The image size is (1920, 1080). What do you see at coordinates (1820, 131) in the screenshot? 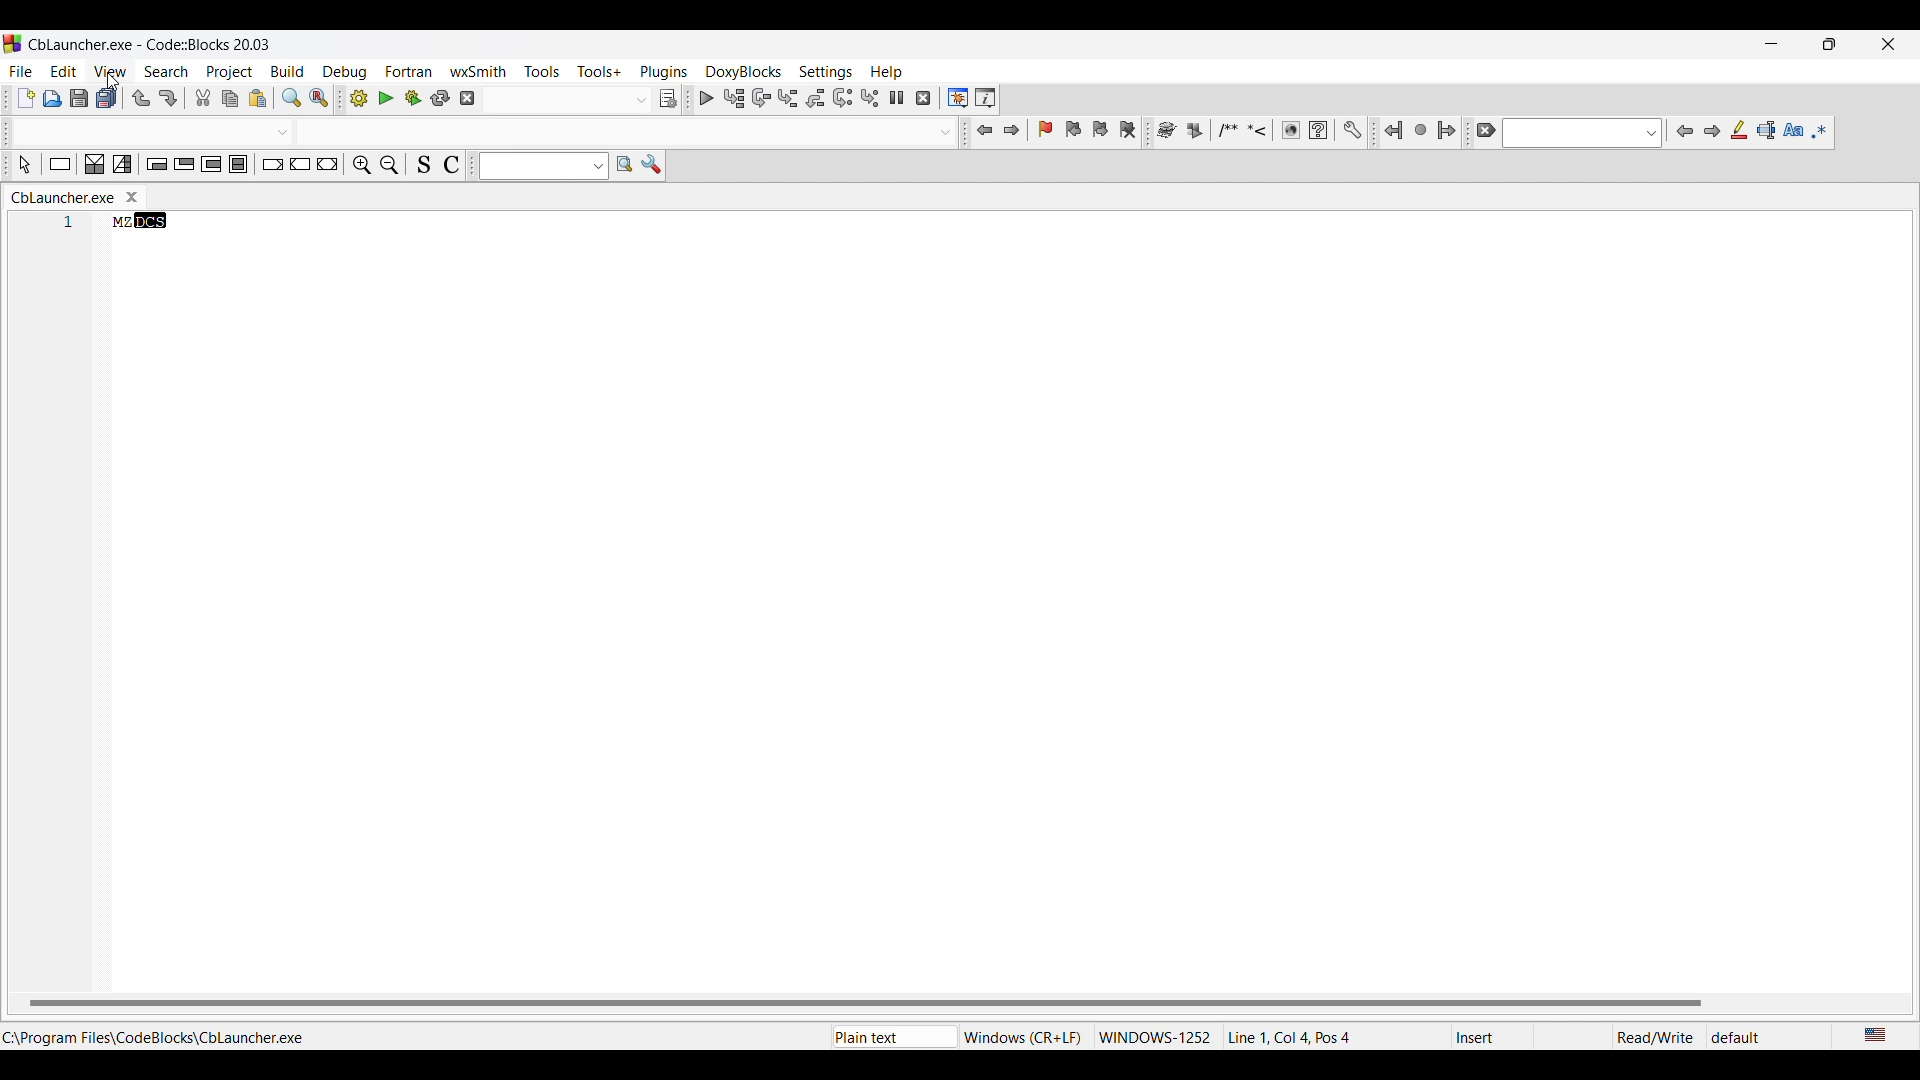
I see `Use regex` at bounding box center [1820, 131].